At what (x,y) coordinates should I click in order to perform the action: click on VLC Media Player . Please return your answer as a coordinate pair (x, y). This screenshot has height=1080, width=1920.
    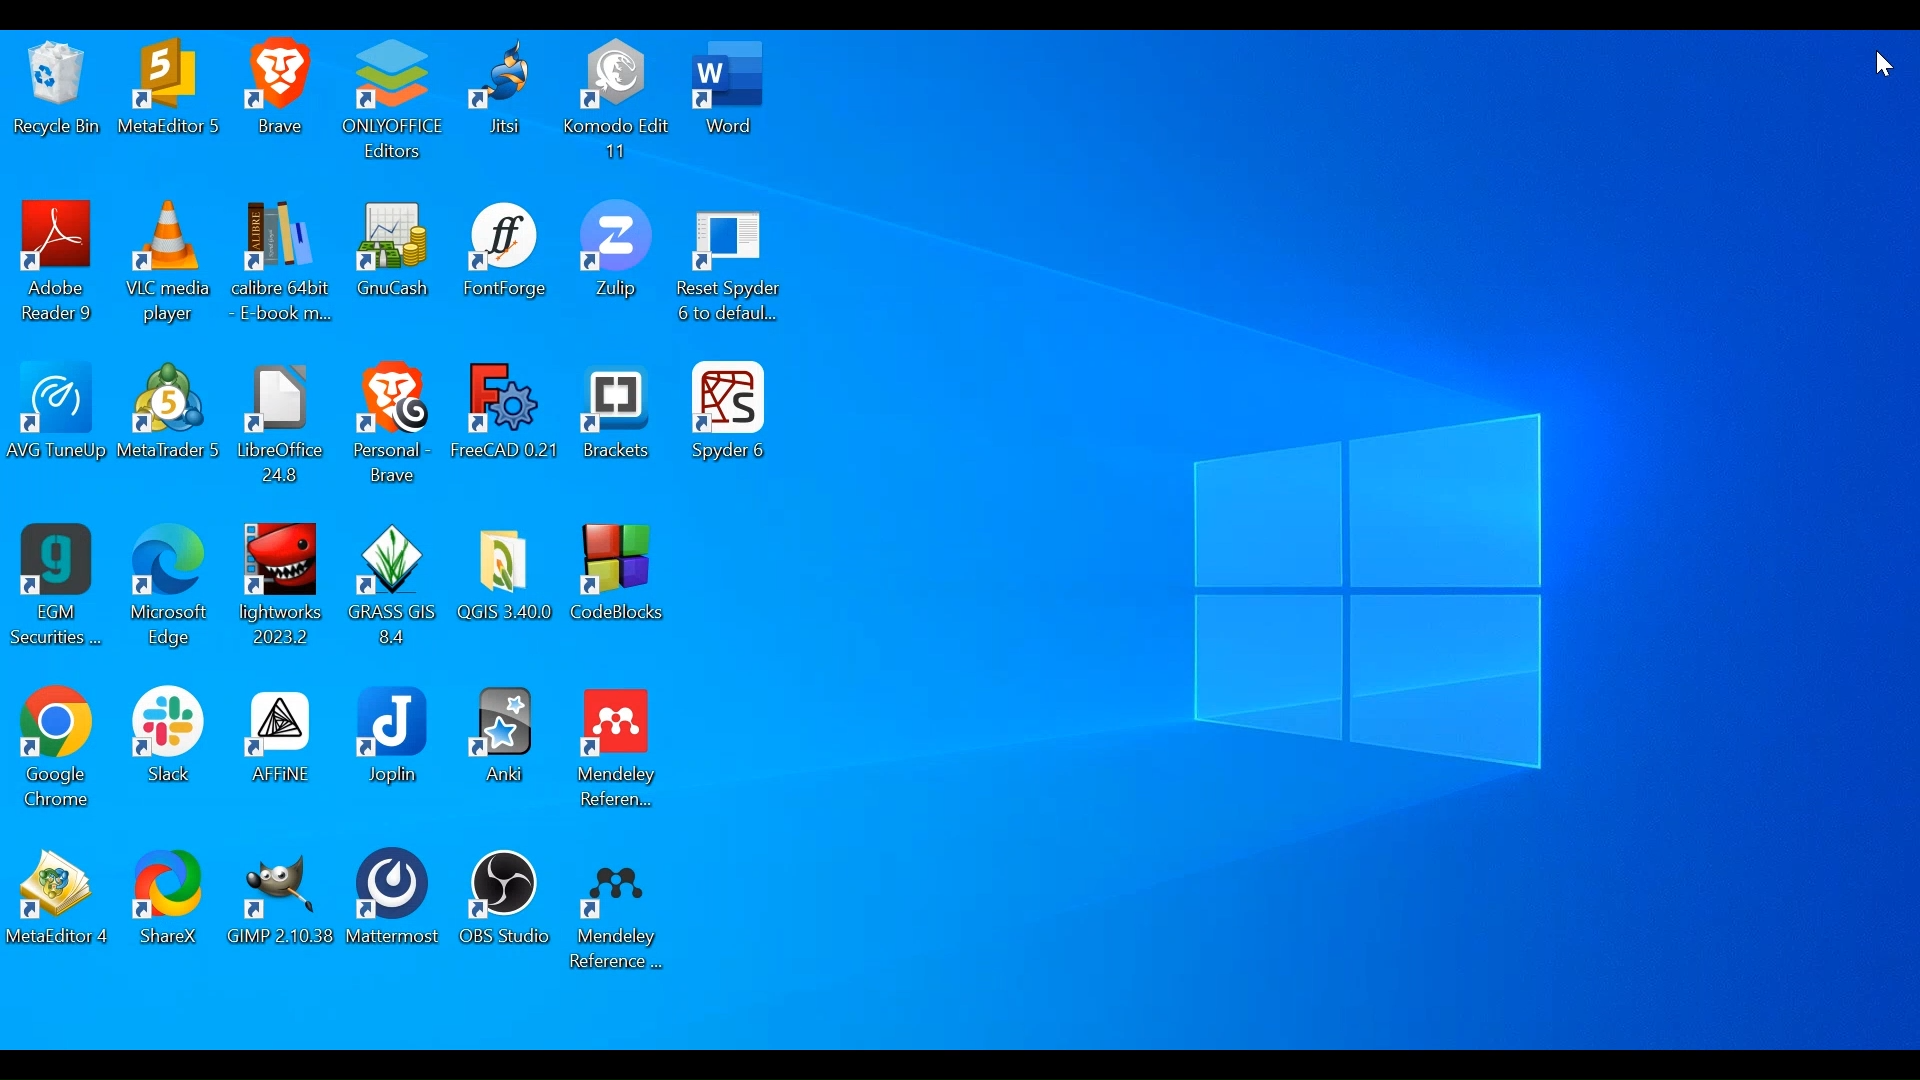
    Looking at the image, I should click on (169, 265).